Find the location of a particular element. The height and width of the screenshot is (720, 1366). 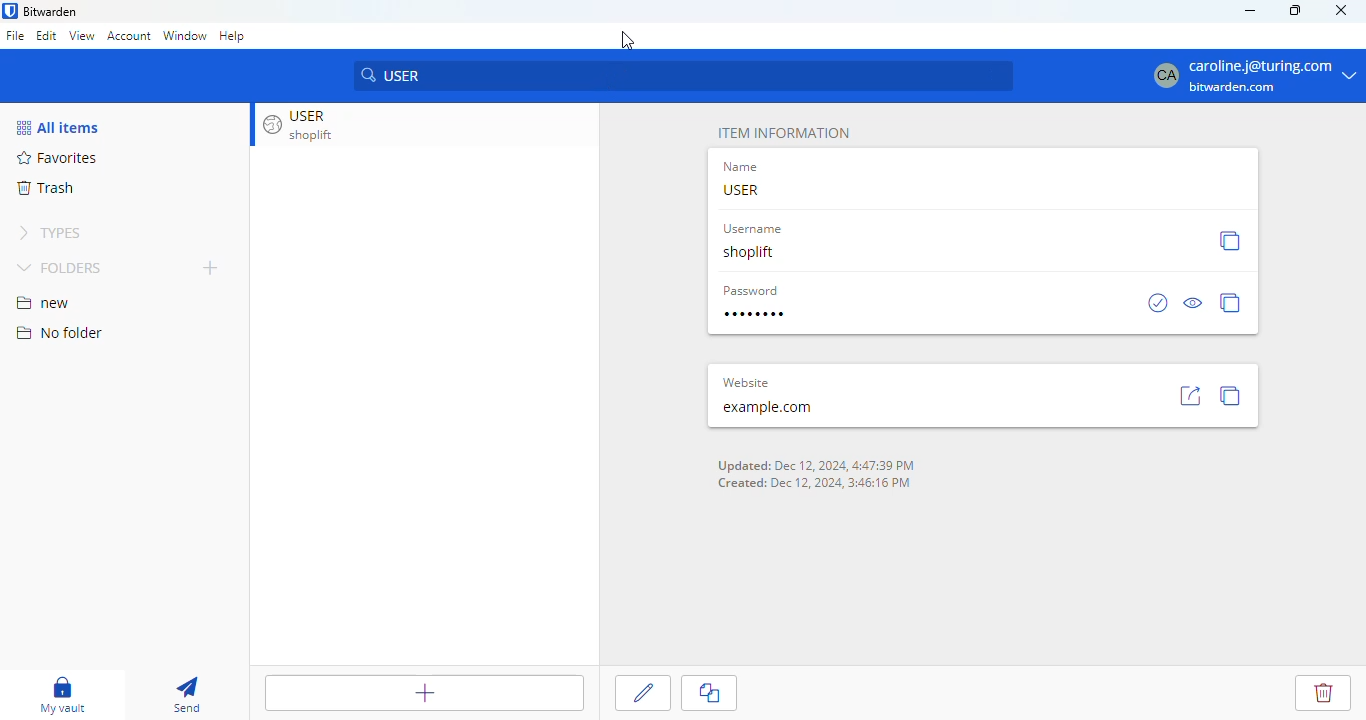

Password is located at coordinates (754, 291).